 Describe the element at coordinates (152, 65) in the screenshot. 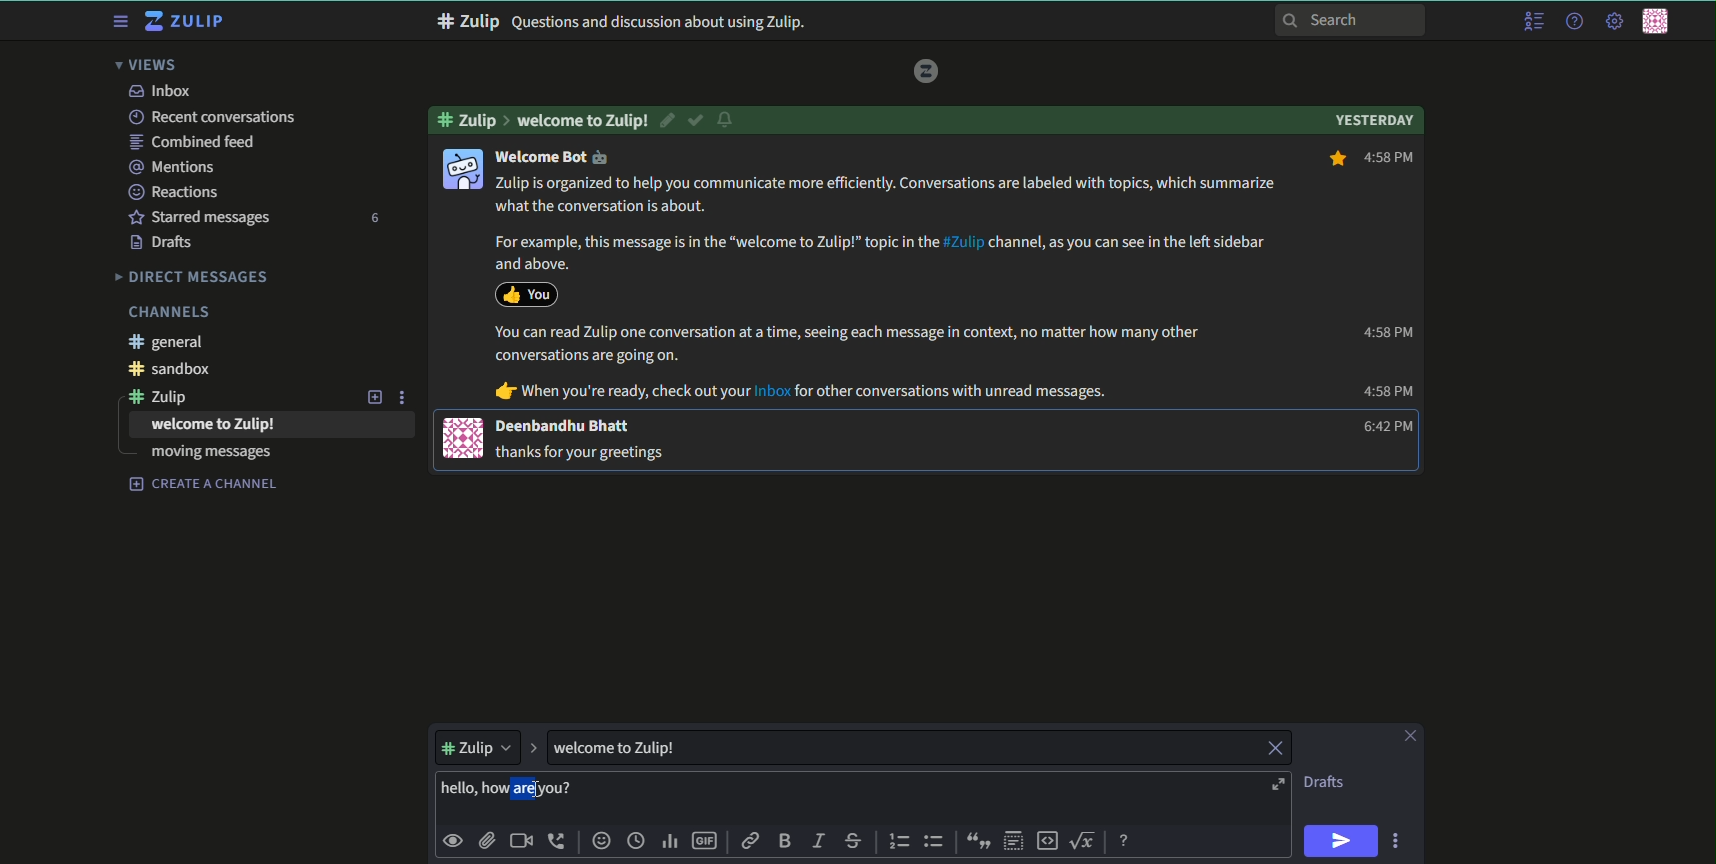

I see `views` at that location.